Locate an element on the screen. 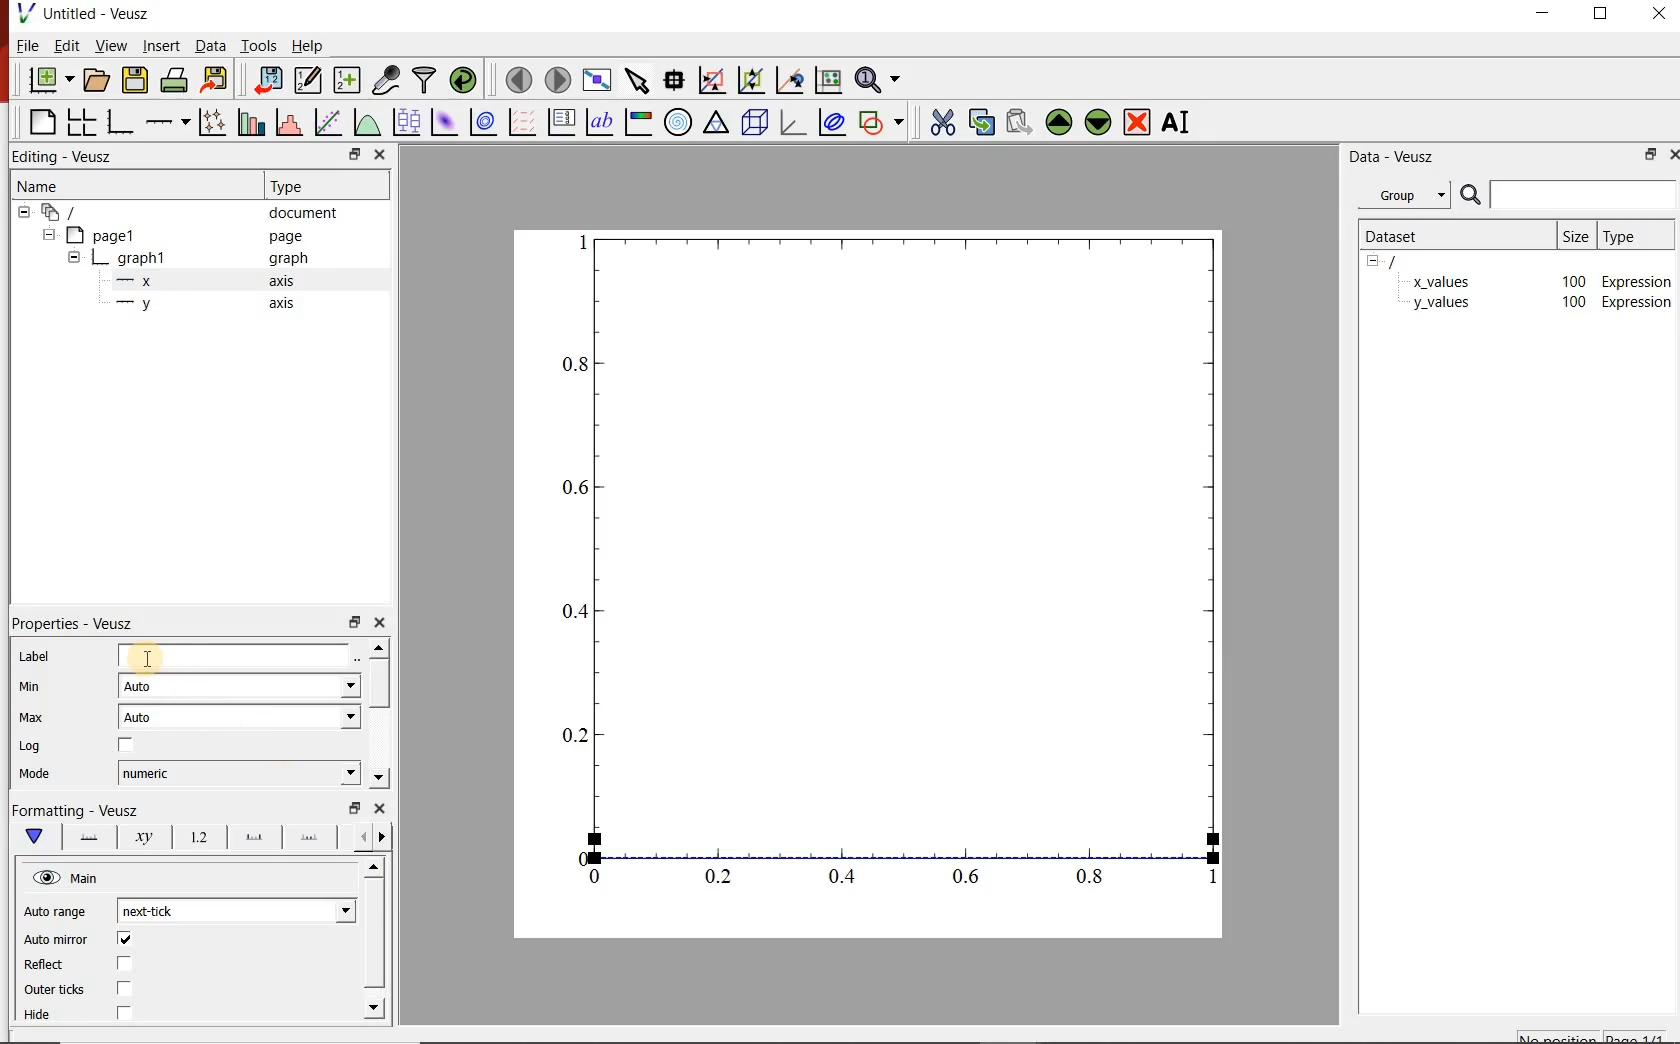 The image size is (1680, 1044). insert is located at coordinates (161, 45).